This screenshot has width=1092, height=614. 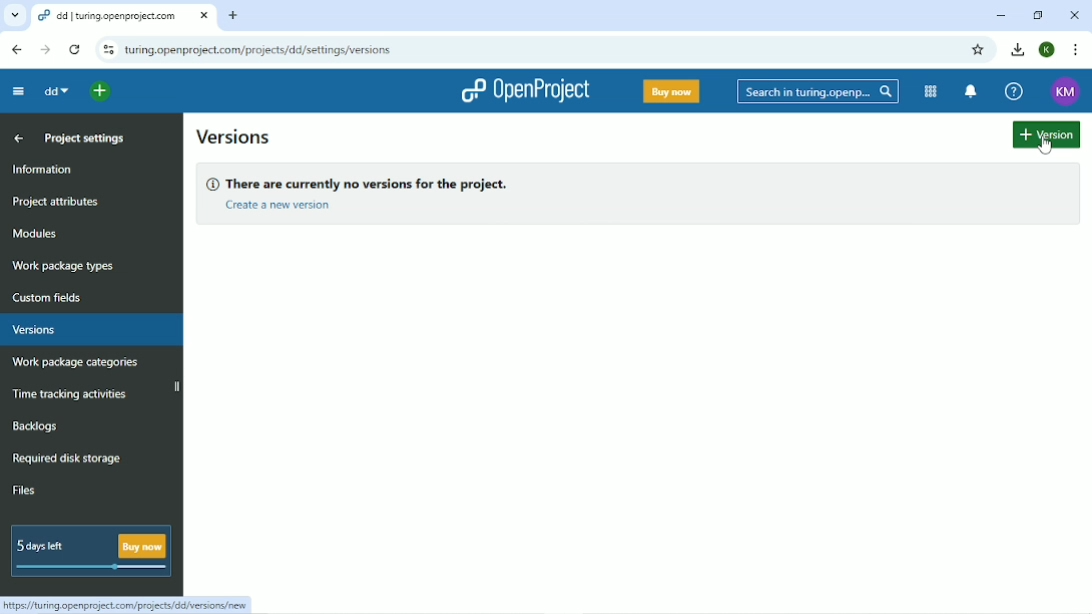 I want to click on OpenProject, so click(x=525, y=91).